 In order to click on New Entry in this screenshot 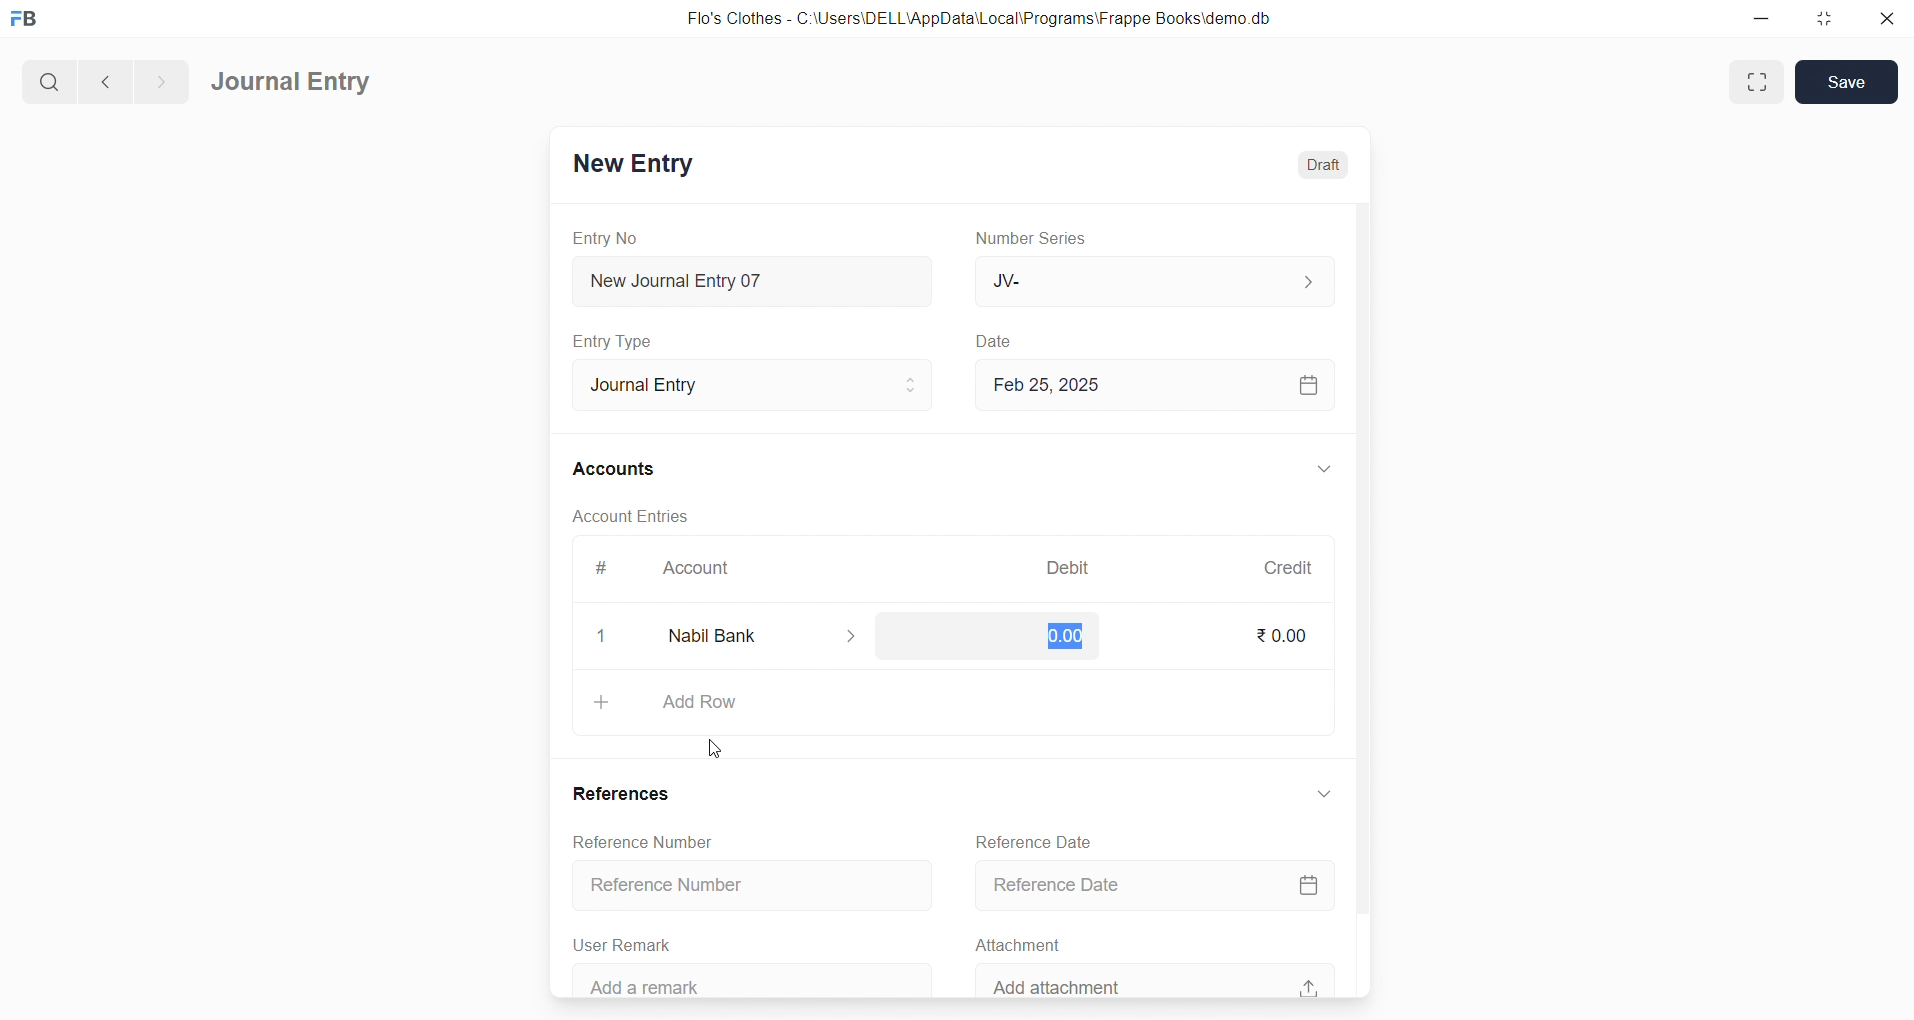, I will do `click(632, 163)`.